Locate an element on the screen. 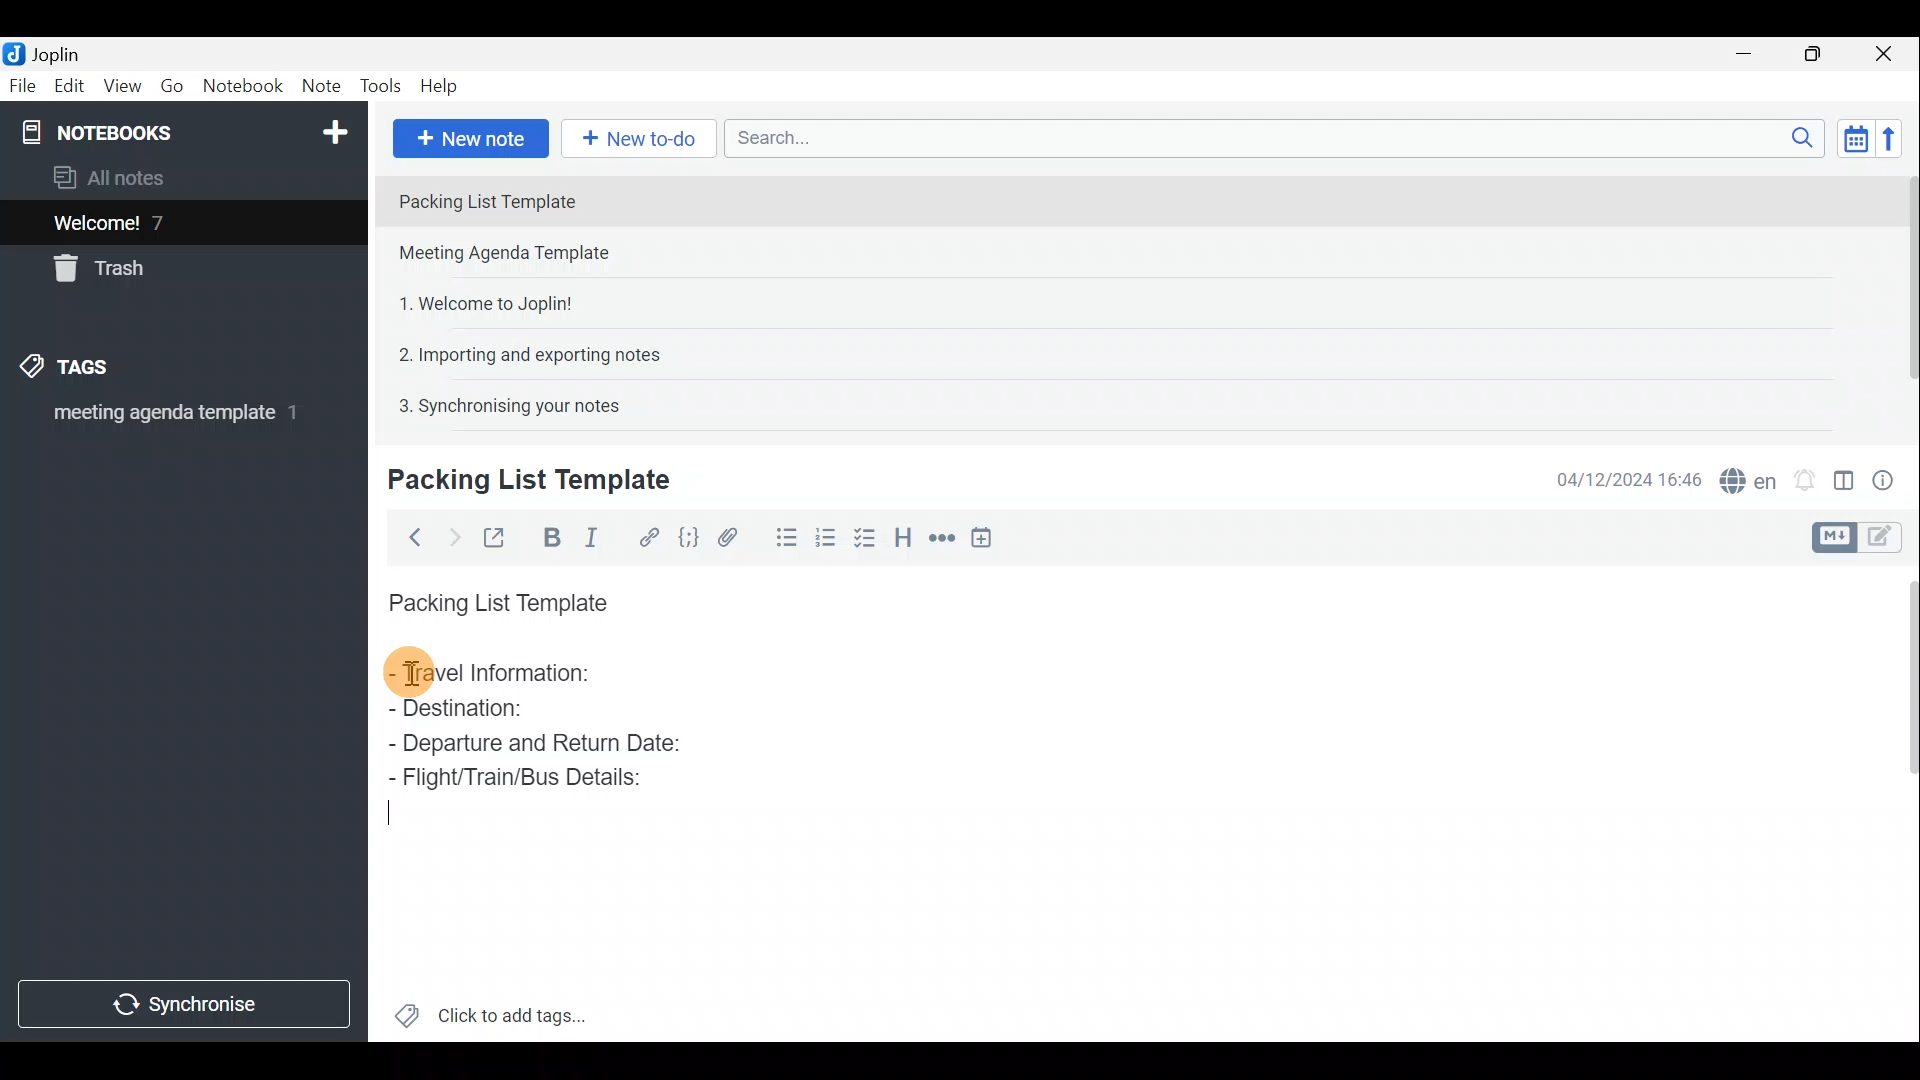 This screenshot has width=1920, height=1080. Note 1 is located at coordinates (559, 199).